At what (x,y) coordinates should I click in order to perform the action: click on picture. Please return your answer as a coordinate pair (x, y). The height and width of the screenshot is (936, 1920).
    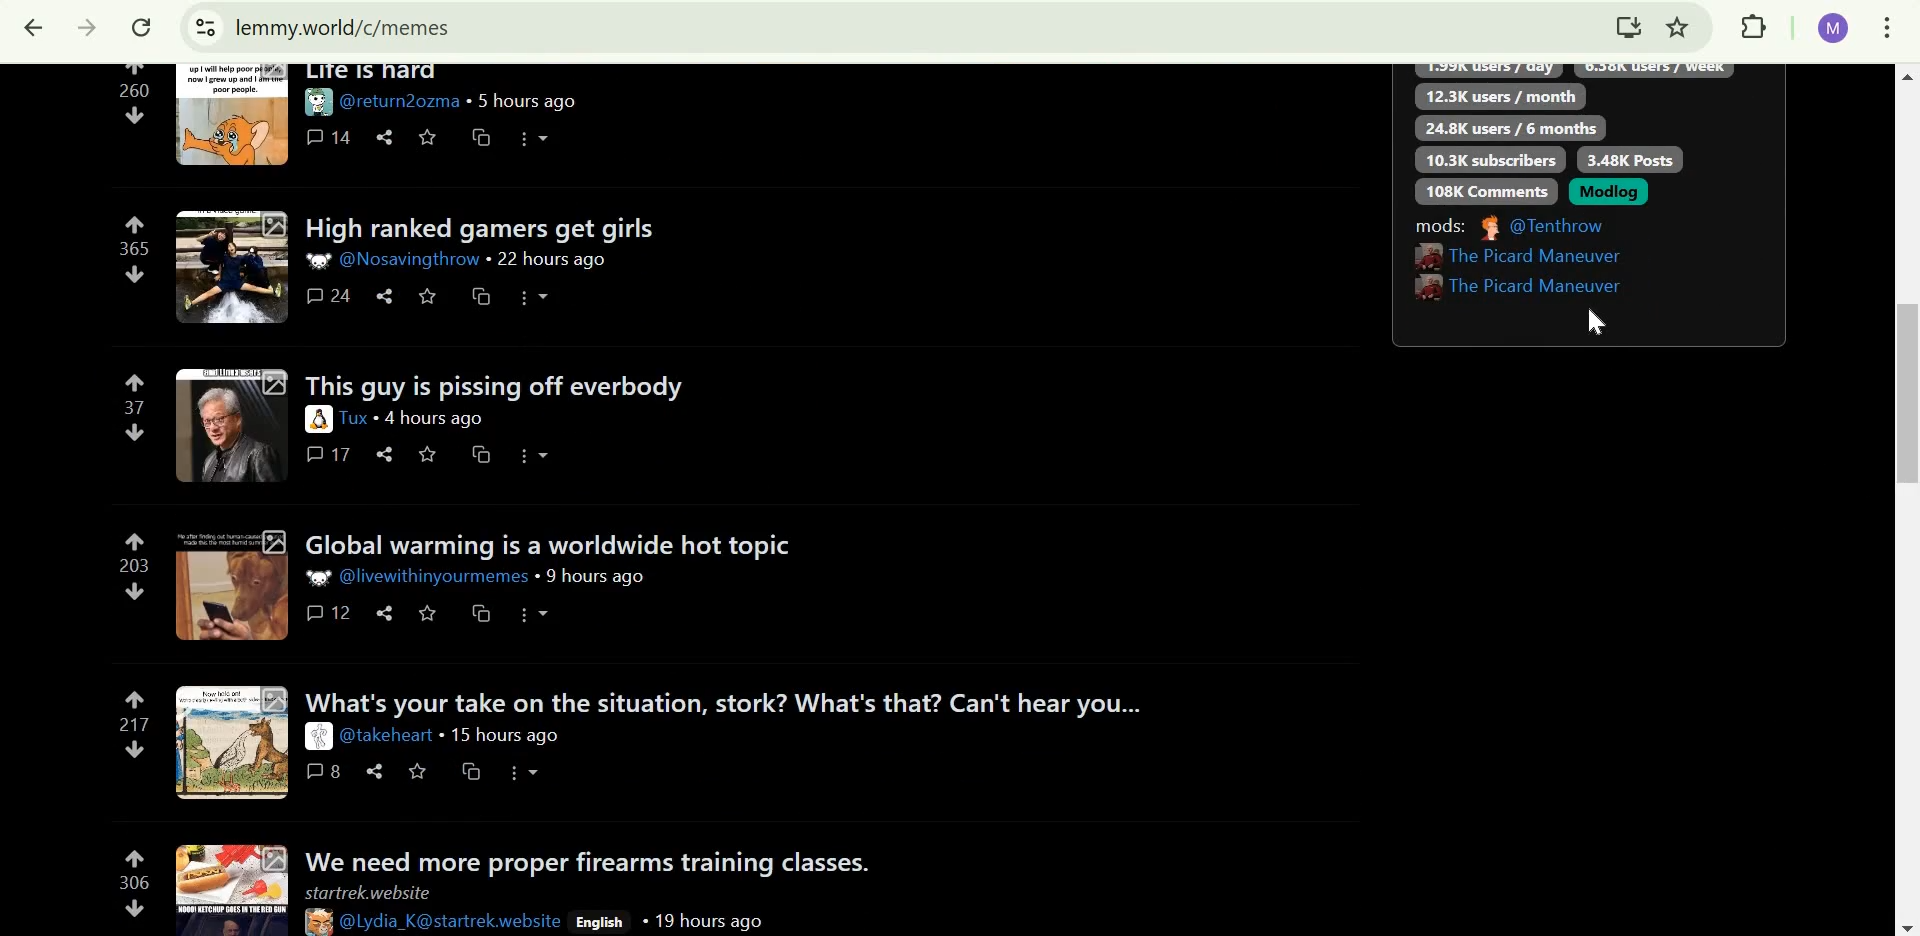
    Looking at the image, I should click on (318, 262).